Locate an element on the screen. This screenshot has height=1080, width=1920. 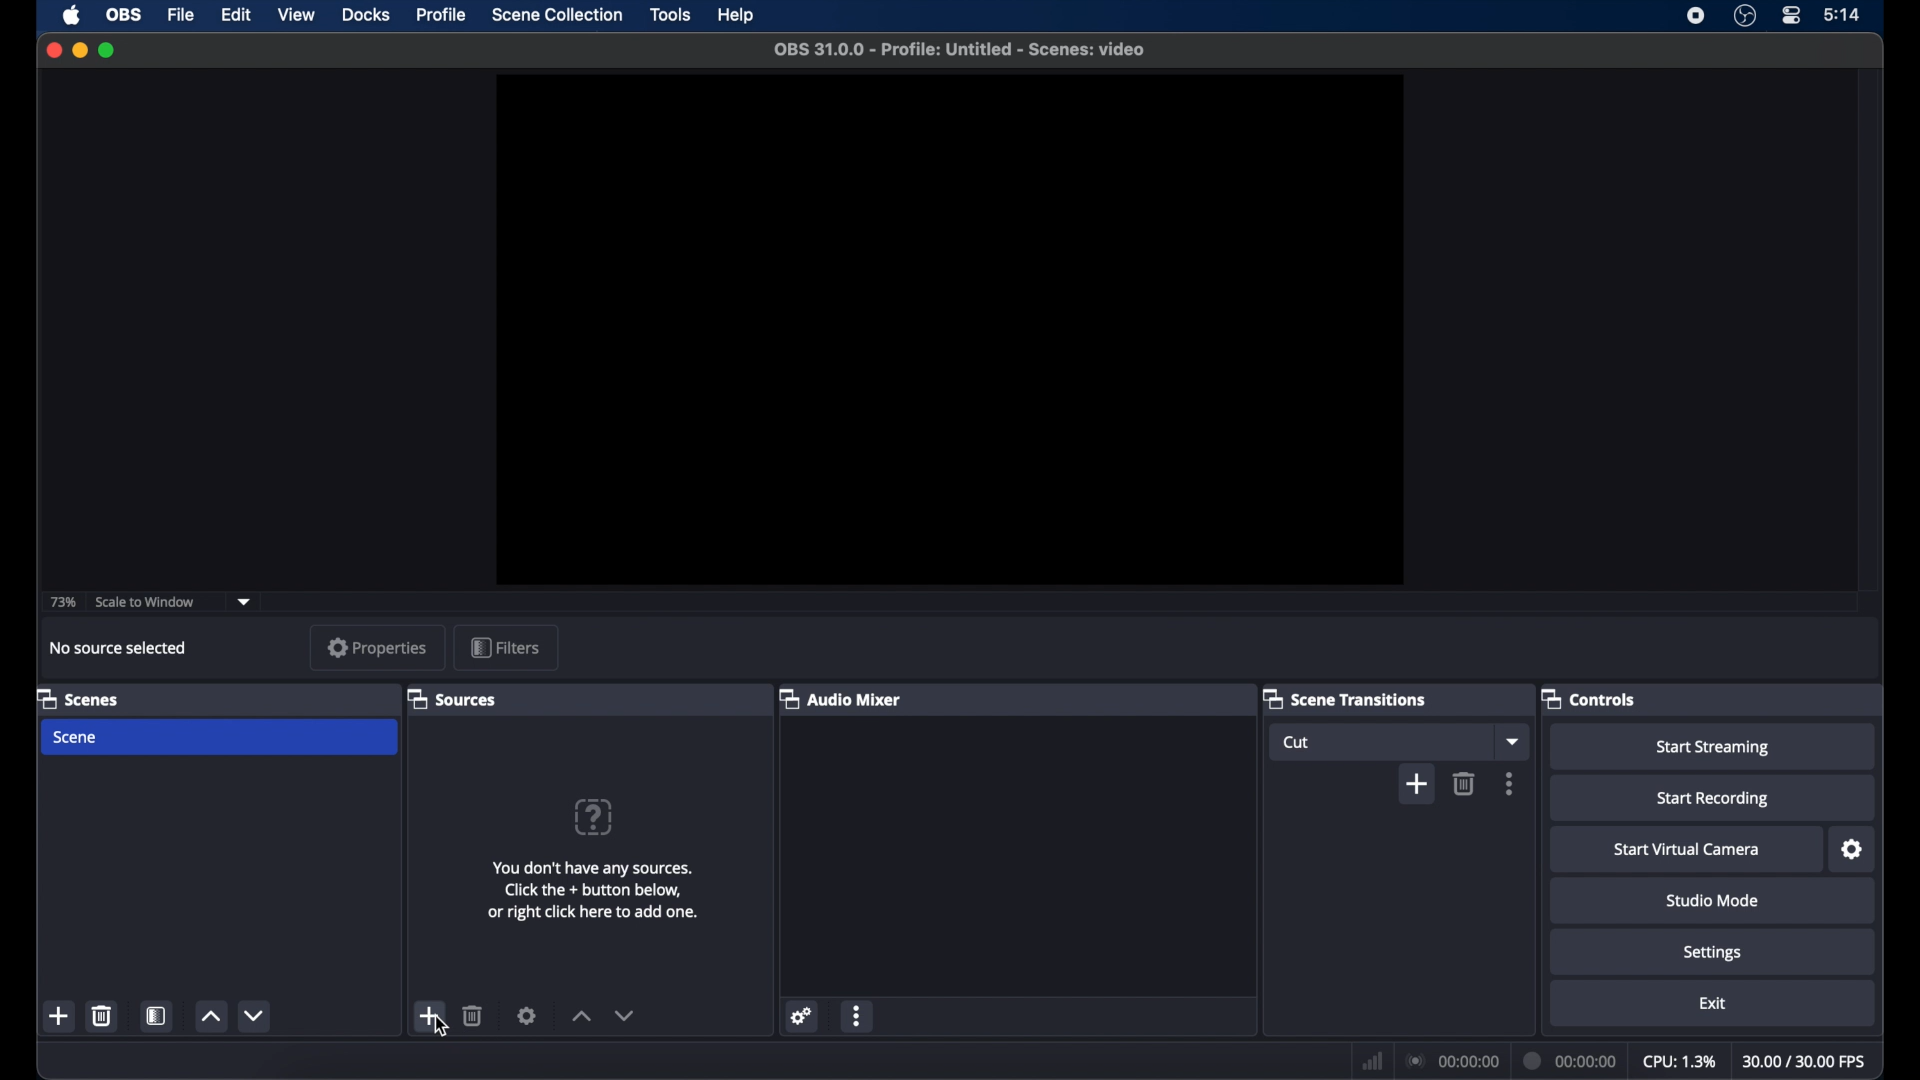
add is located at coordinates (430, 1015).